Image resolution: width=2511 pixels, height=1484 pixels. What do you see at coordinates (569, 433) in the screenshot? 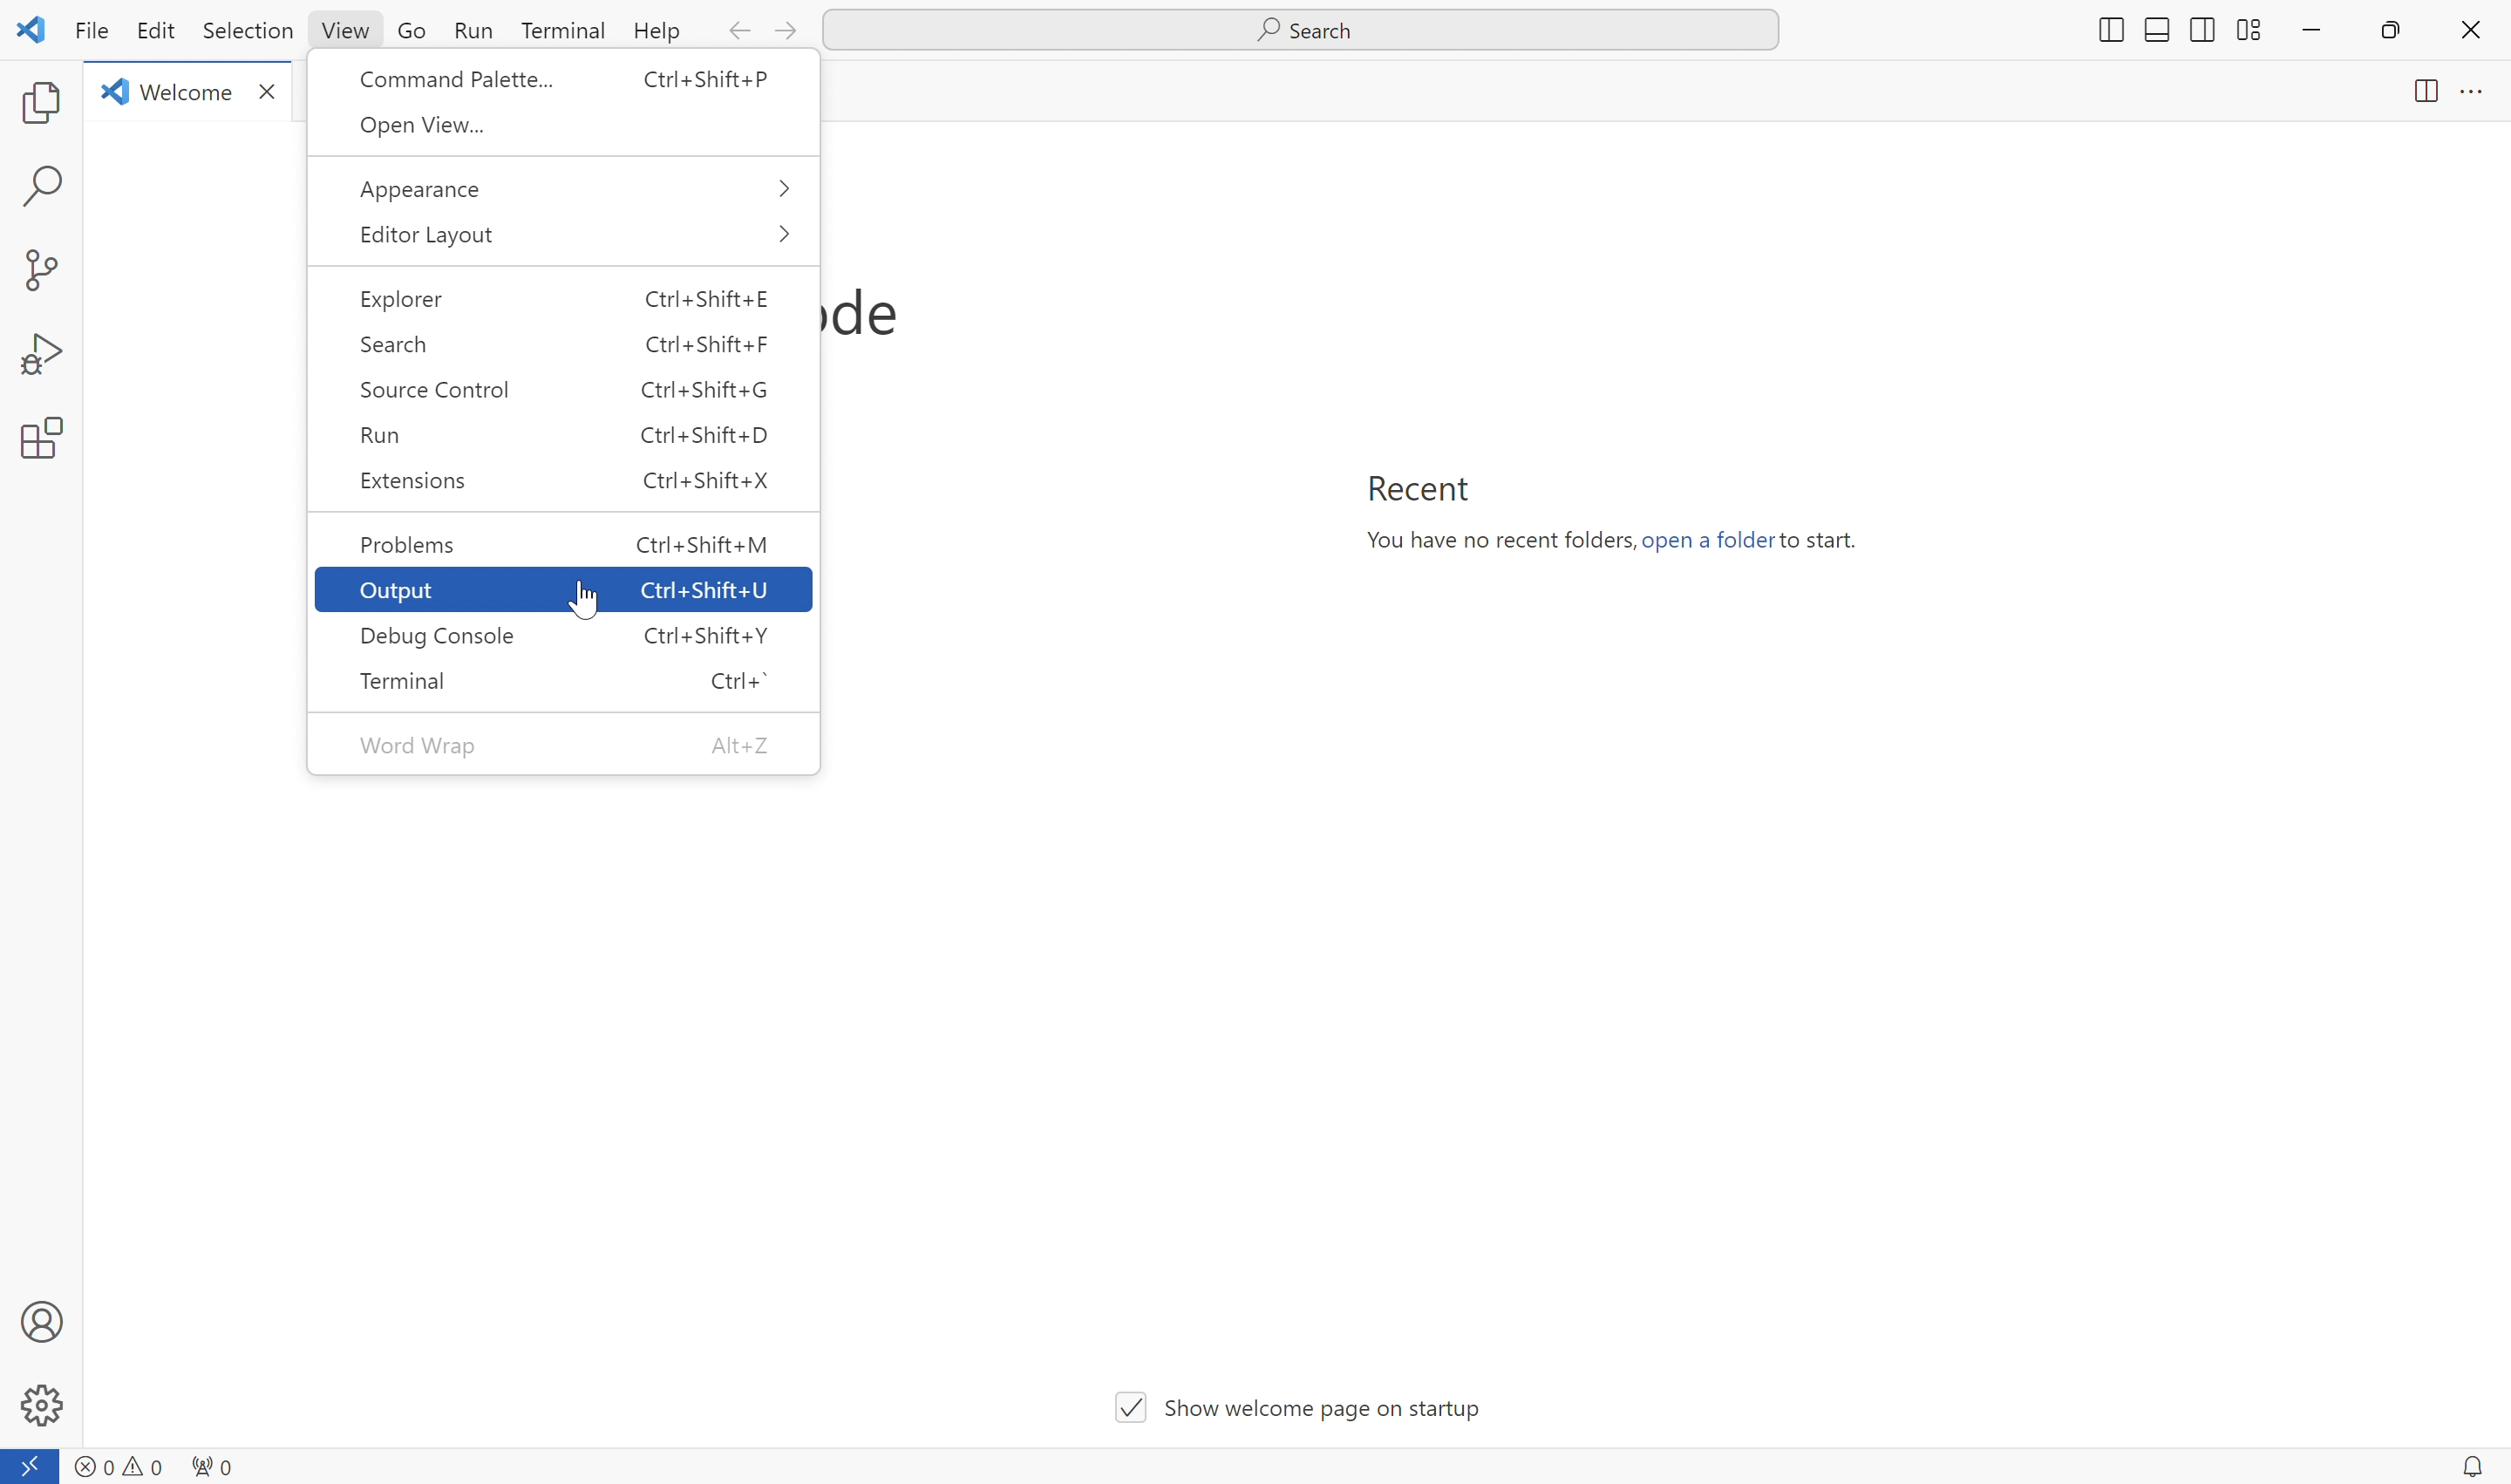
I see `Run` at bounding box center [569, 433].